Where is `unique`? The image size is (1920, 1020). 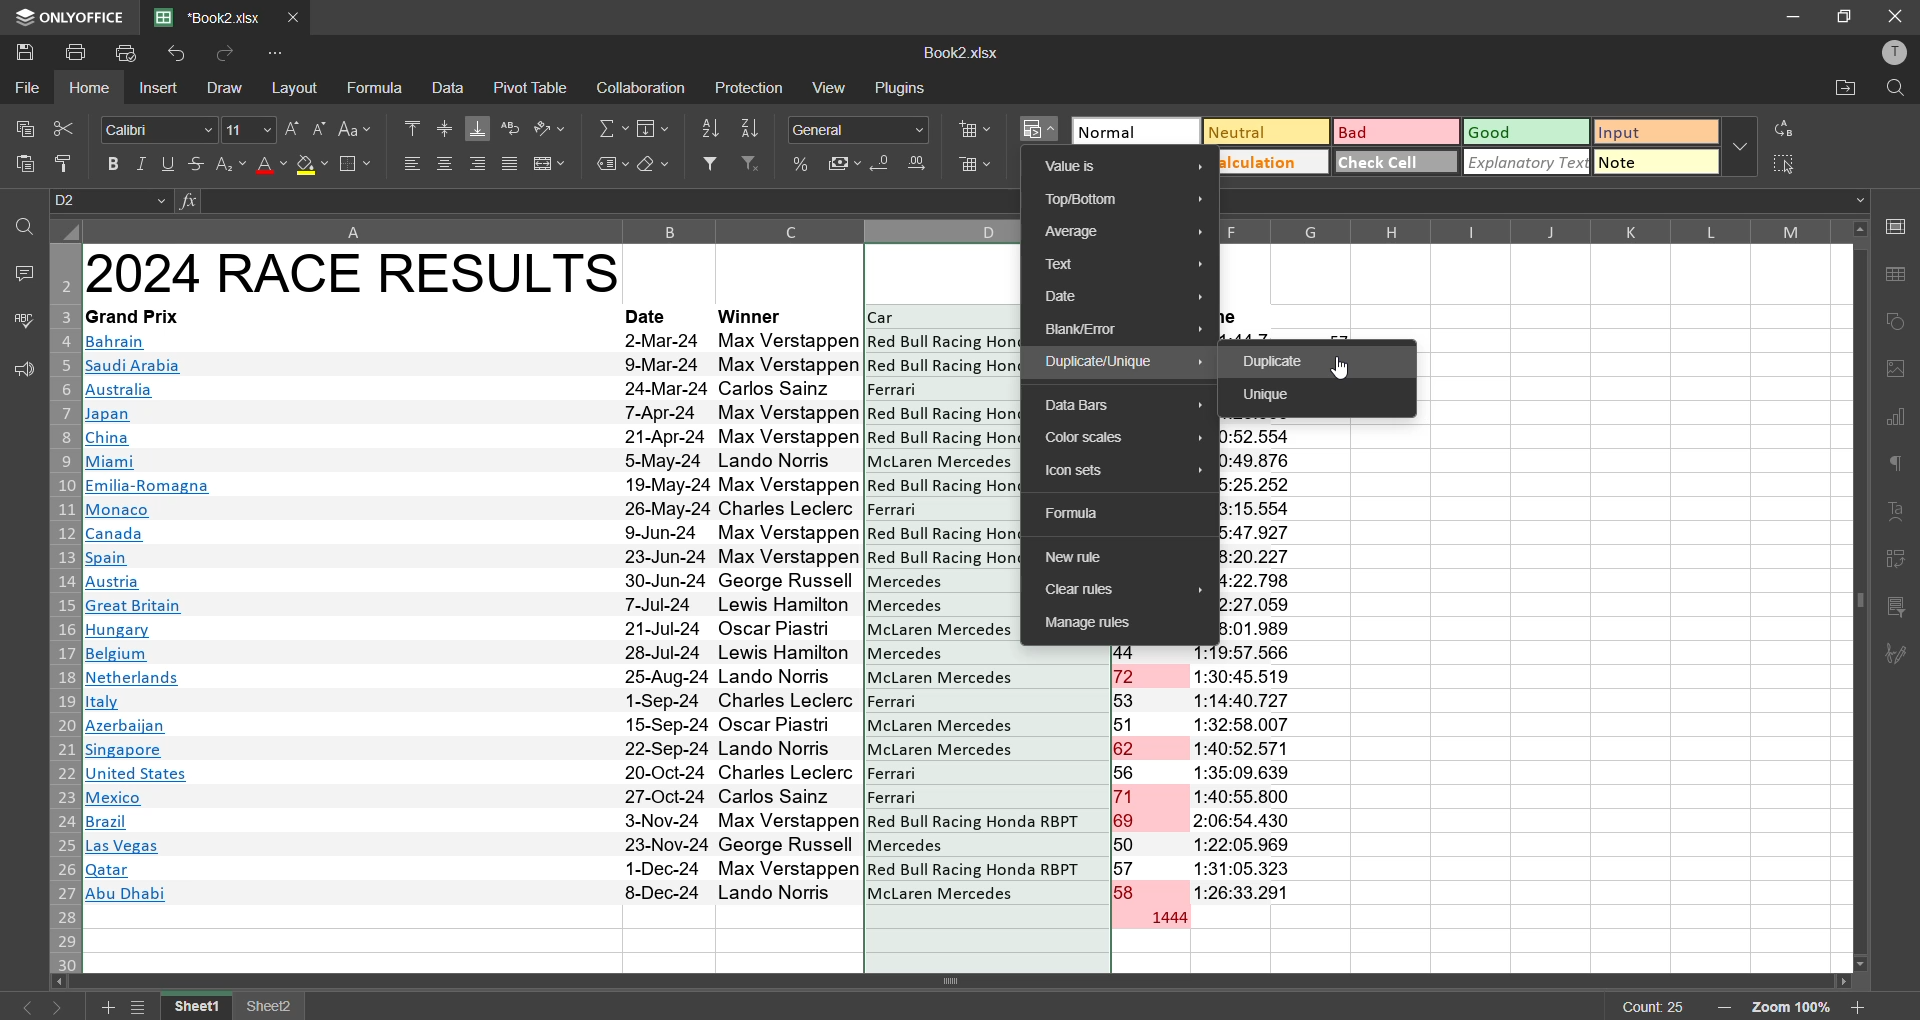
unique is located at coordinates (1274, 396).